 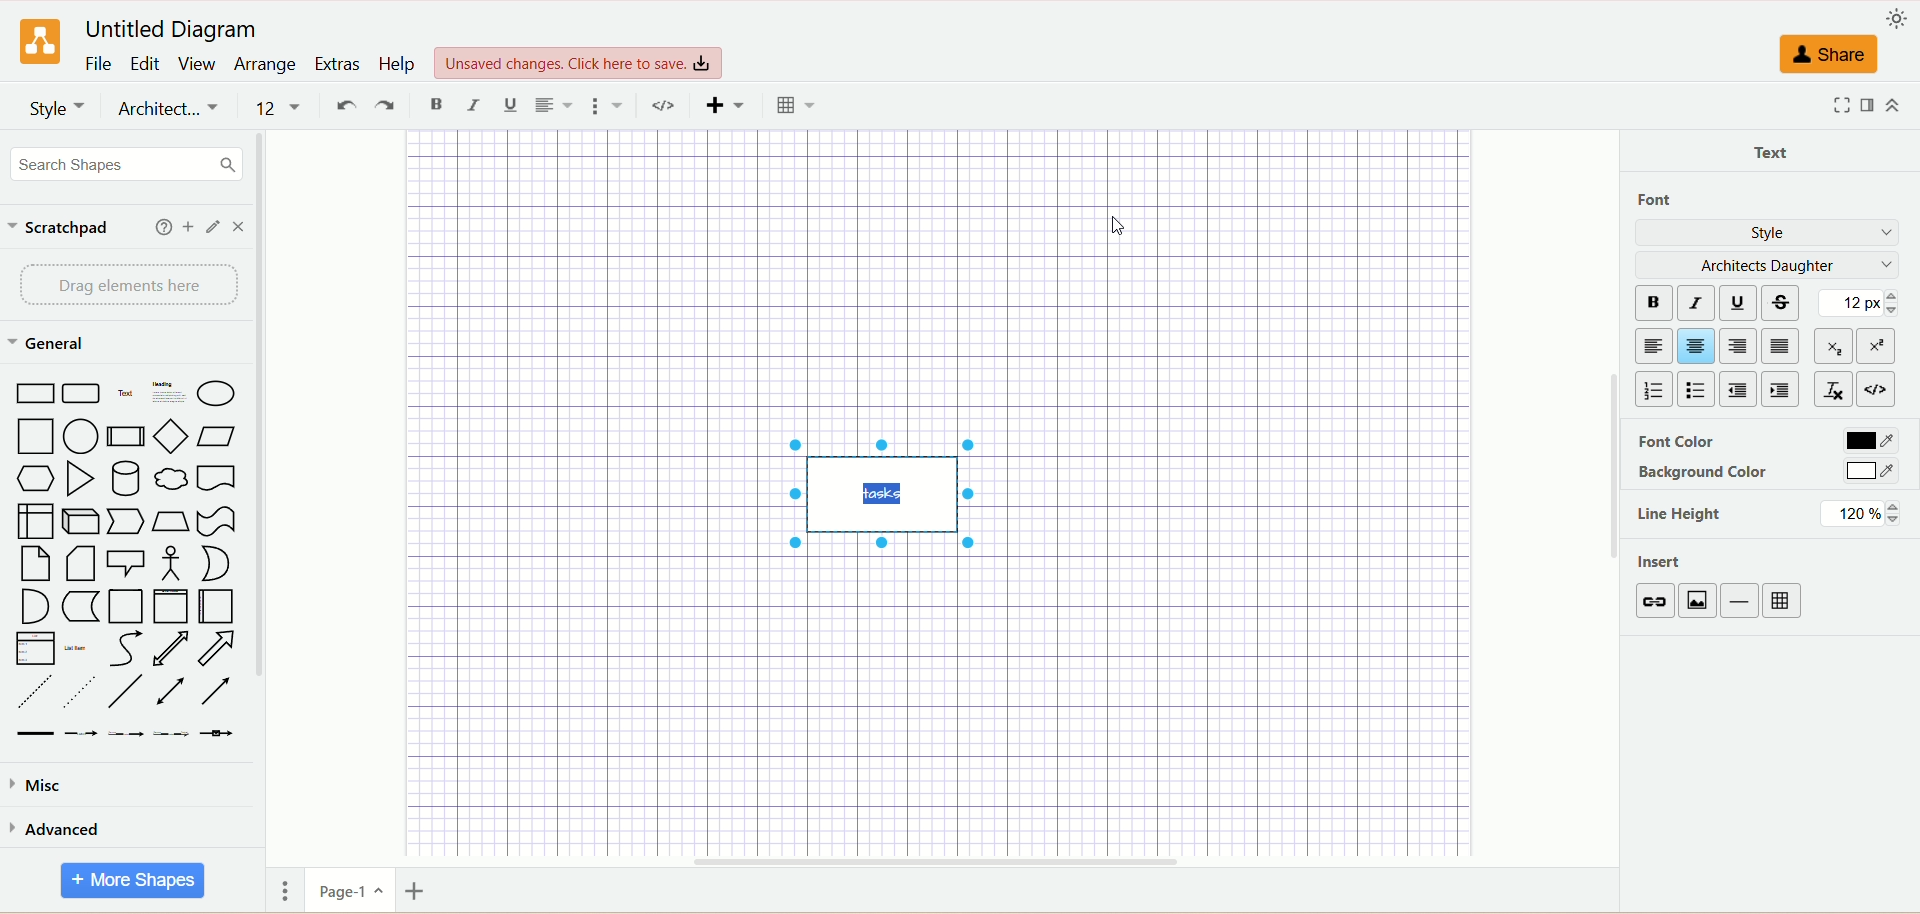 I want to click on vertical scroll bar, so click(x=265, y=497).